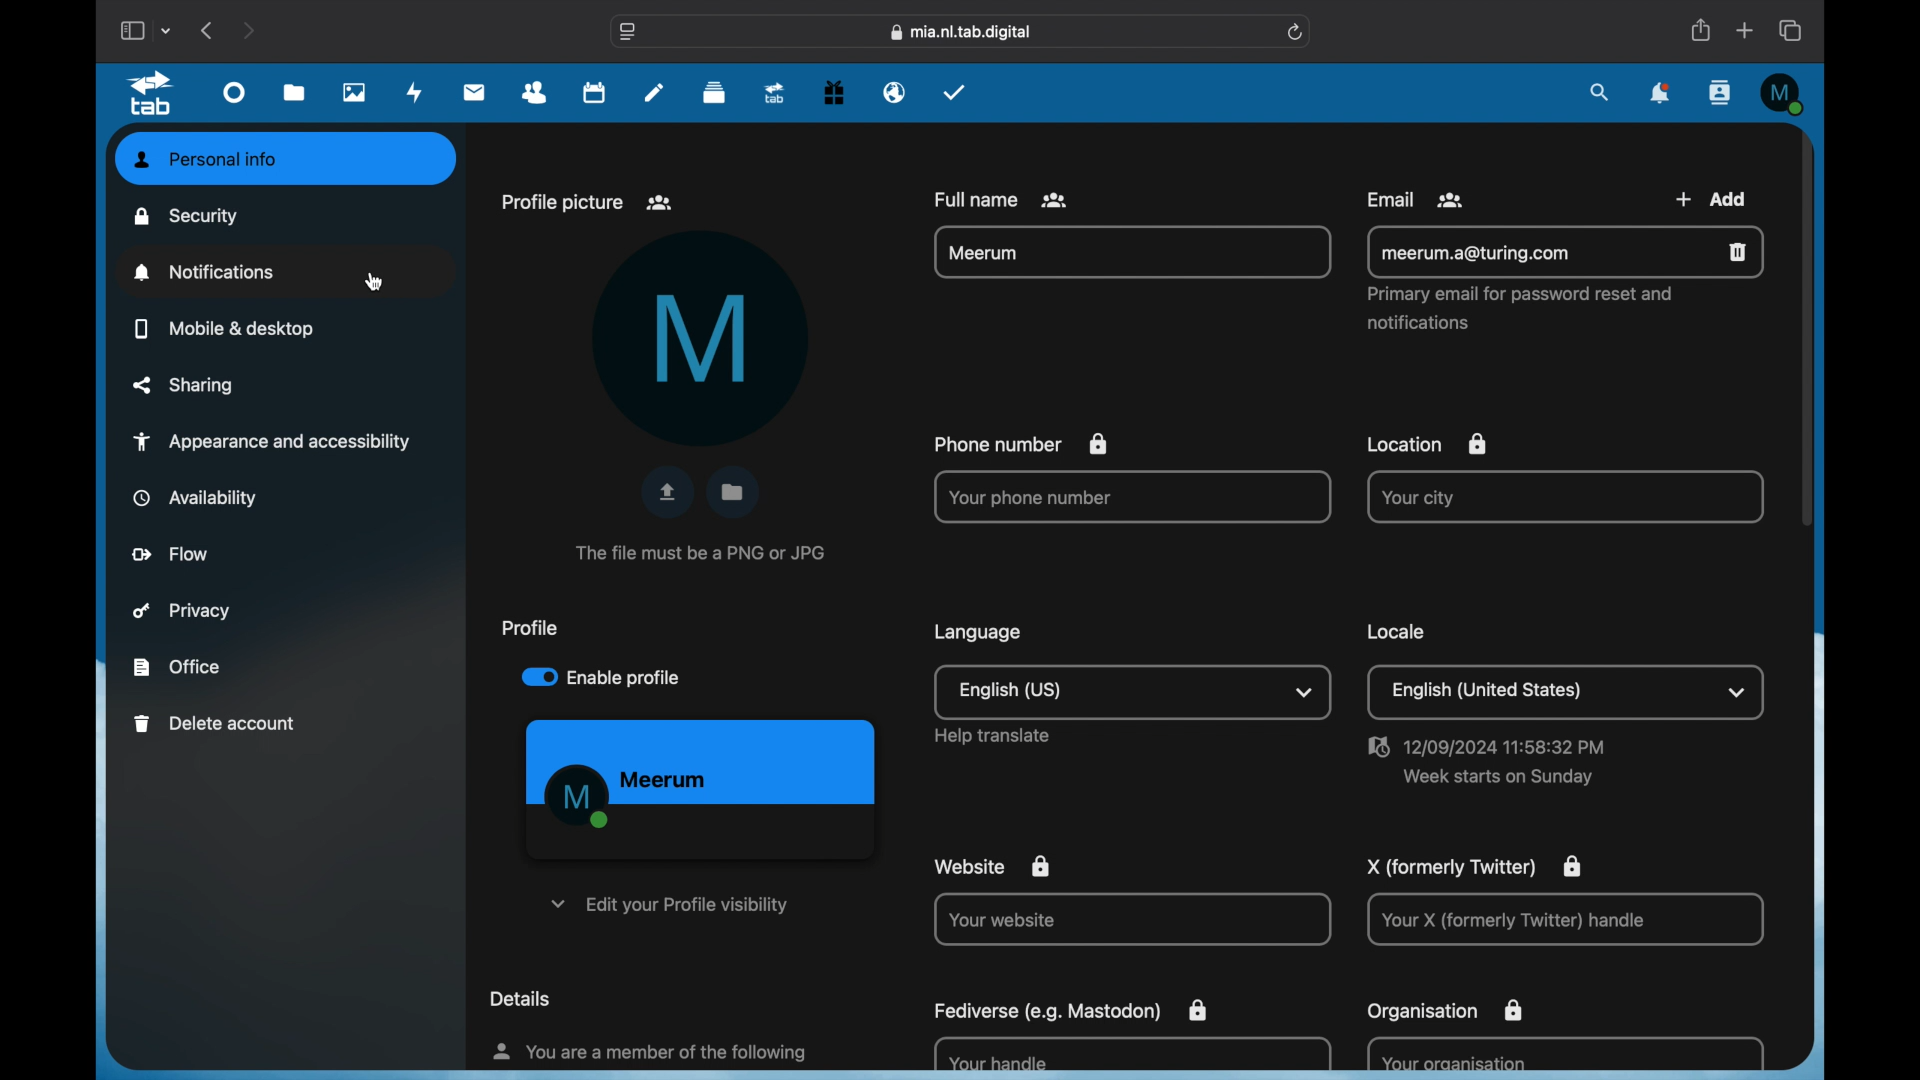 The height and width of the screenshot is (1080, 1920). What do you see at coordinates (895, 93) in the screenshot?
I see `emails` at bounding box center [895, 93].